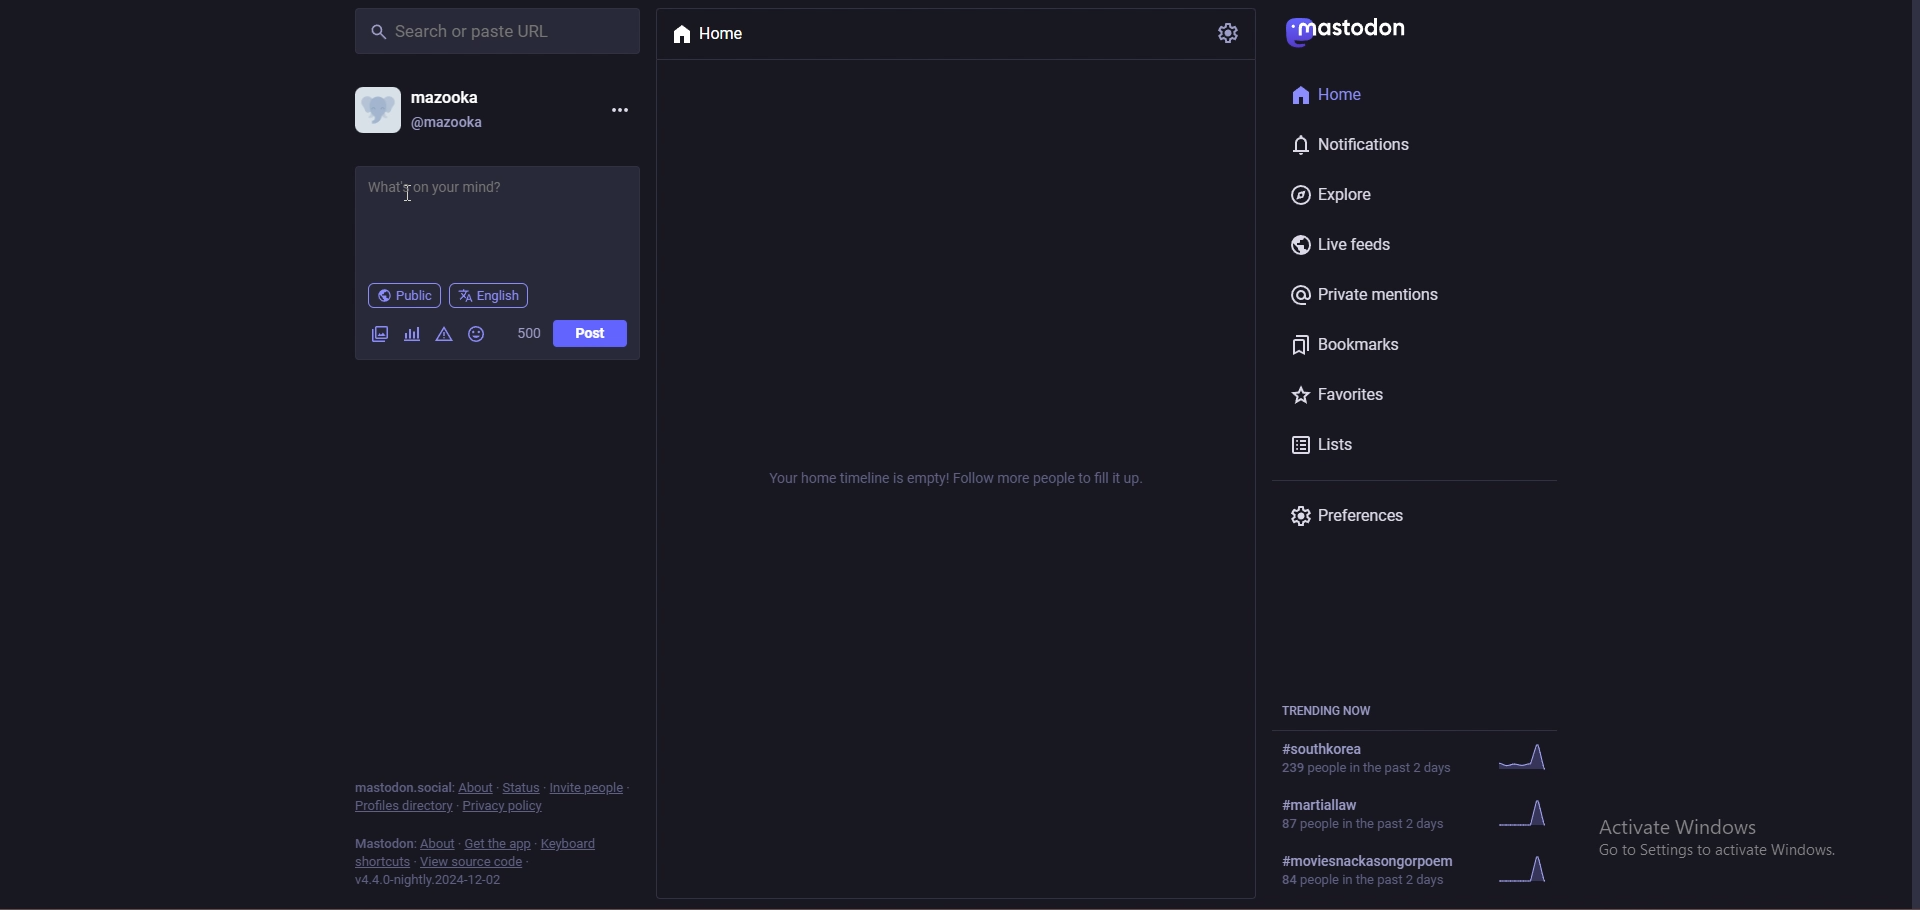 This screenshot has height=910, width=1920. I want to click on about, so click(437, 844).